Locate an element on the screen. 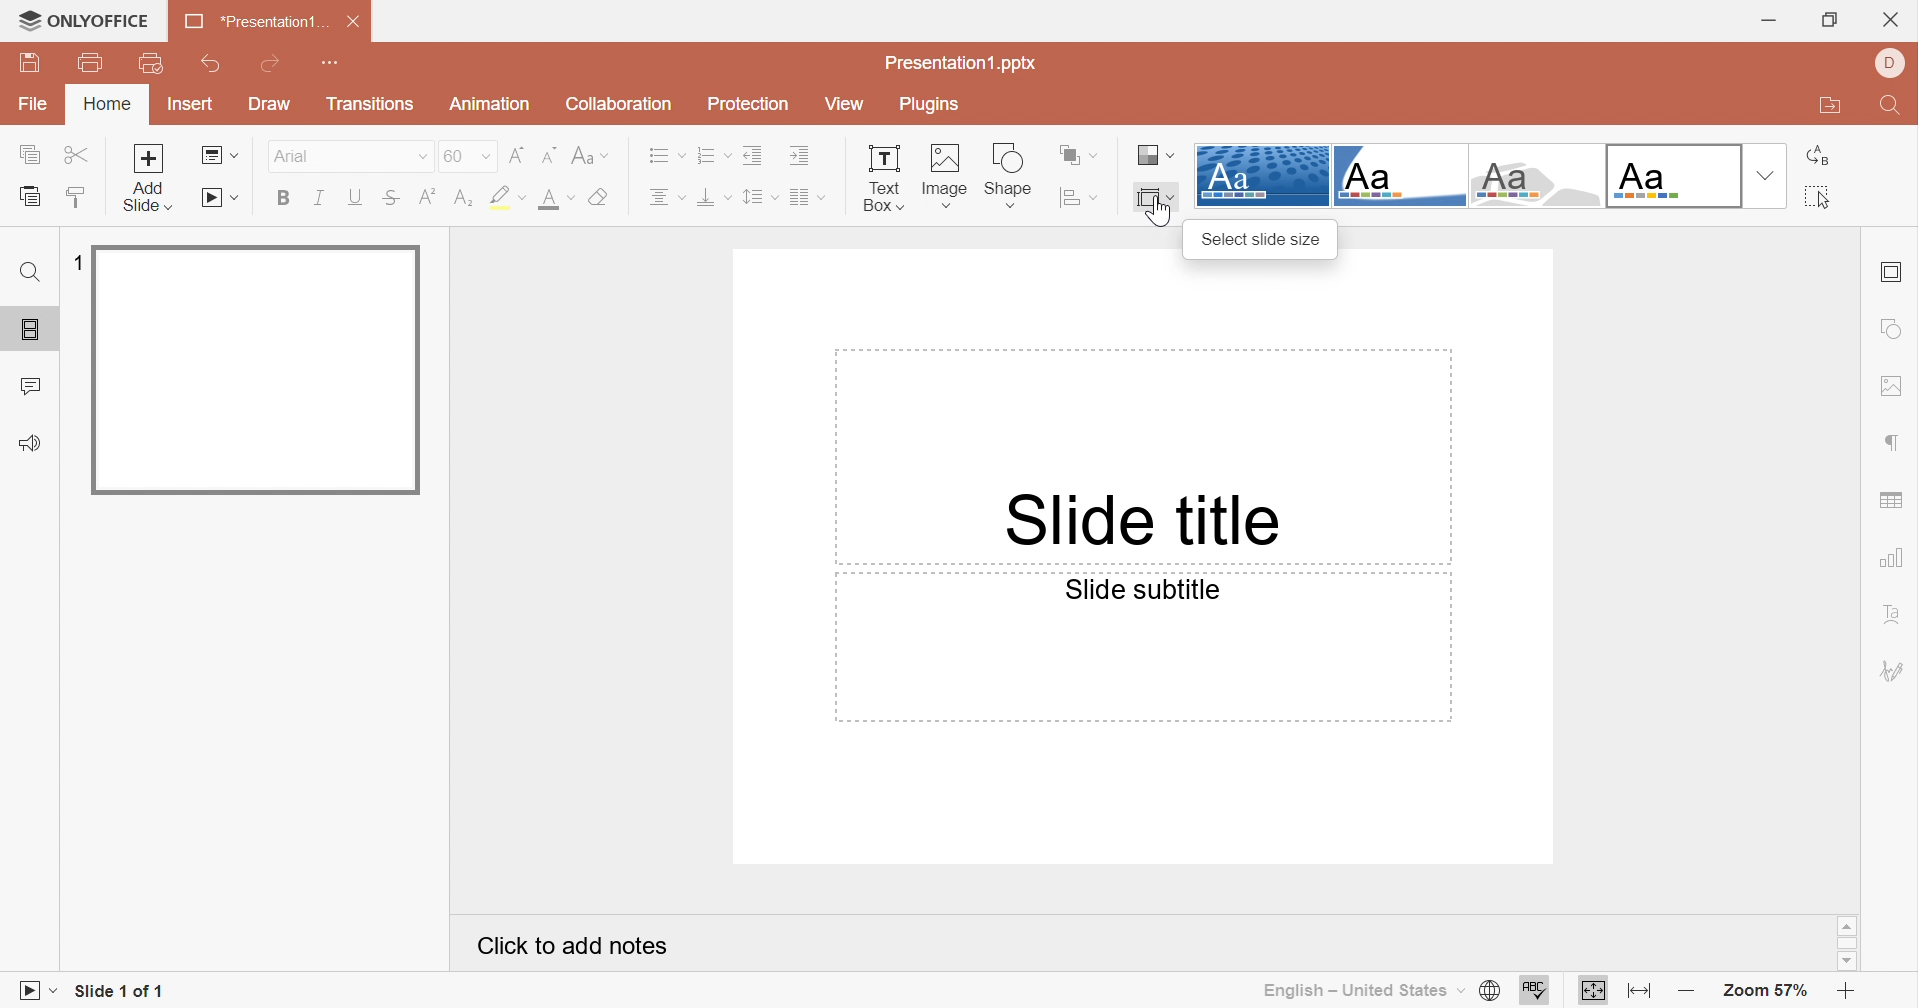 The image size is (1918, 1008). Close is located at coordinates (356, 22).